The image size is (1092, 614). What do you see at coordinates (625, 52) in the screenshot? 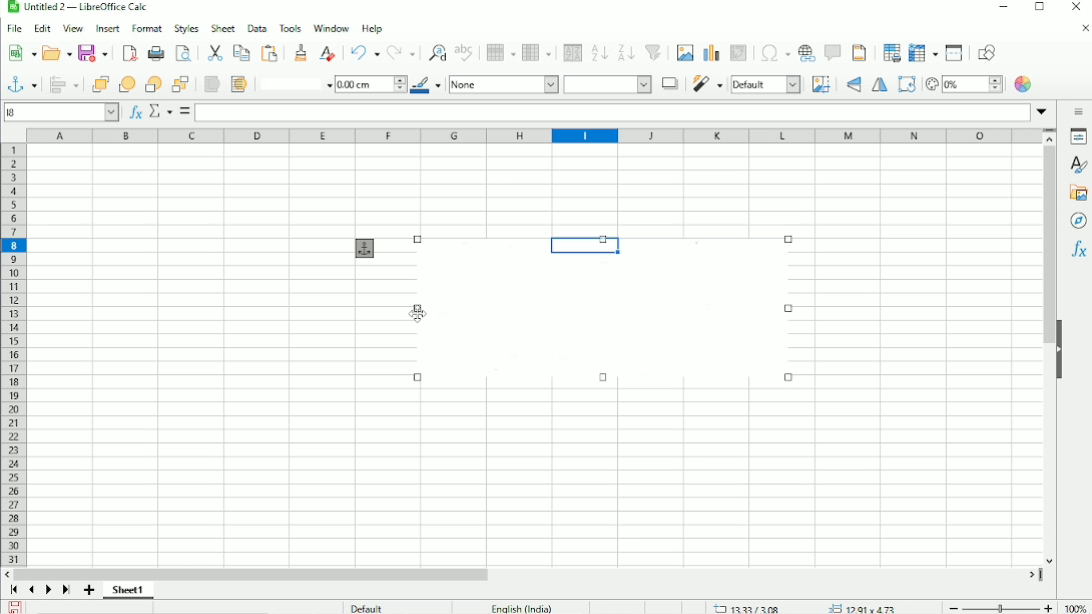
I see `Sort descending` at bounding box center [625, 52].